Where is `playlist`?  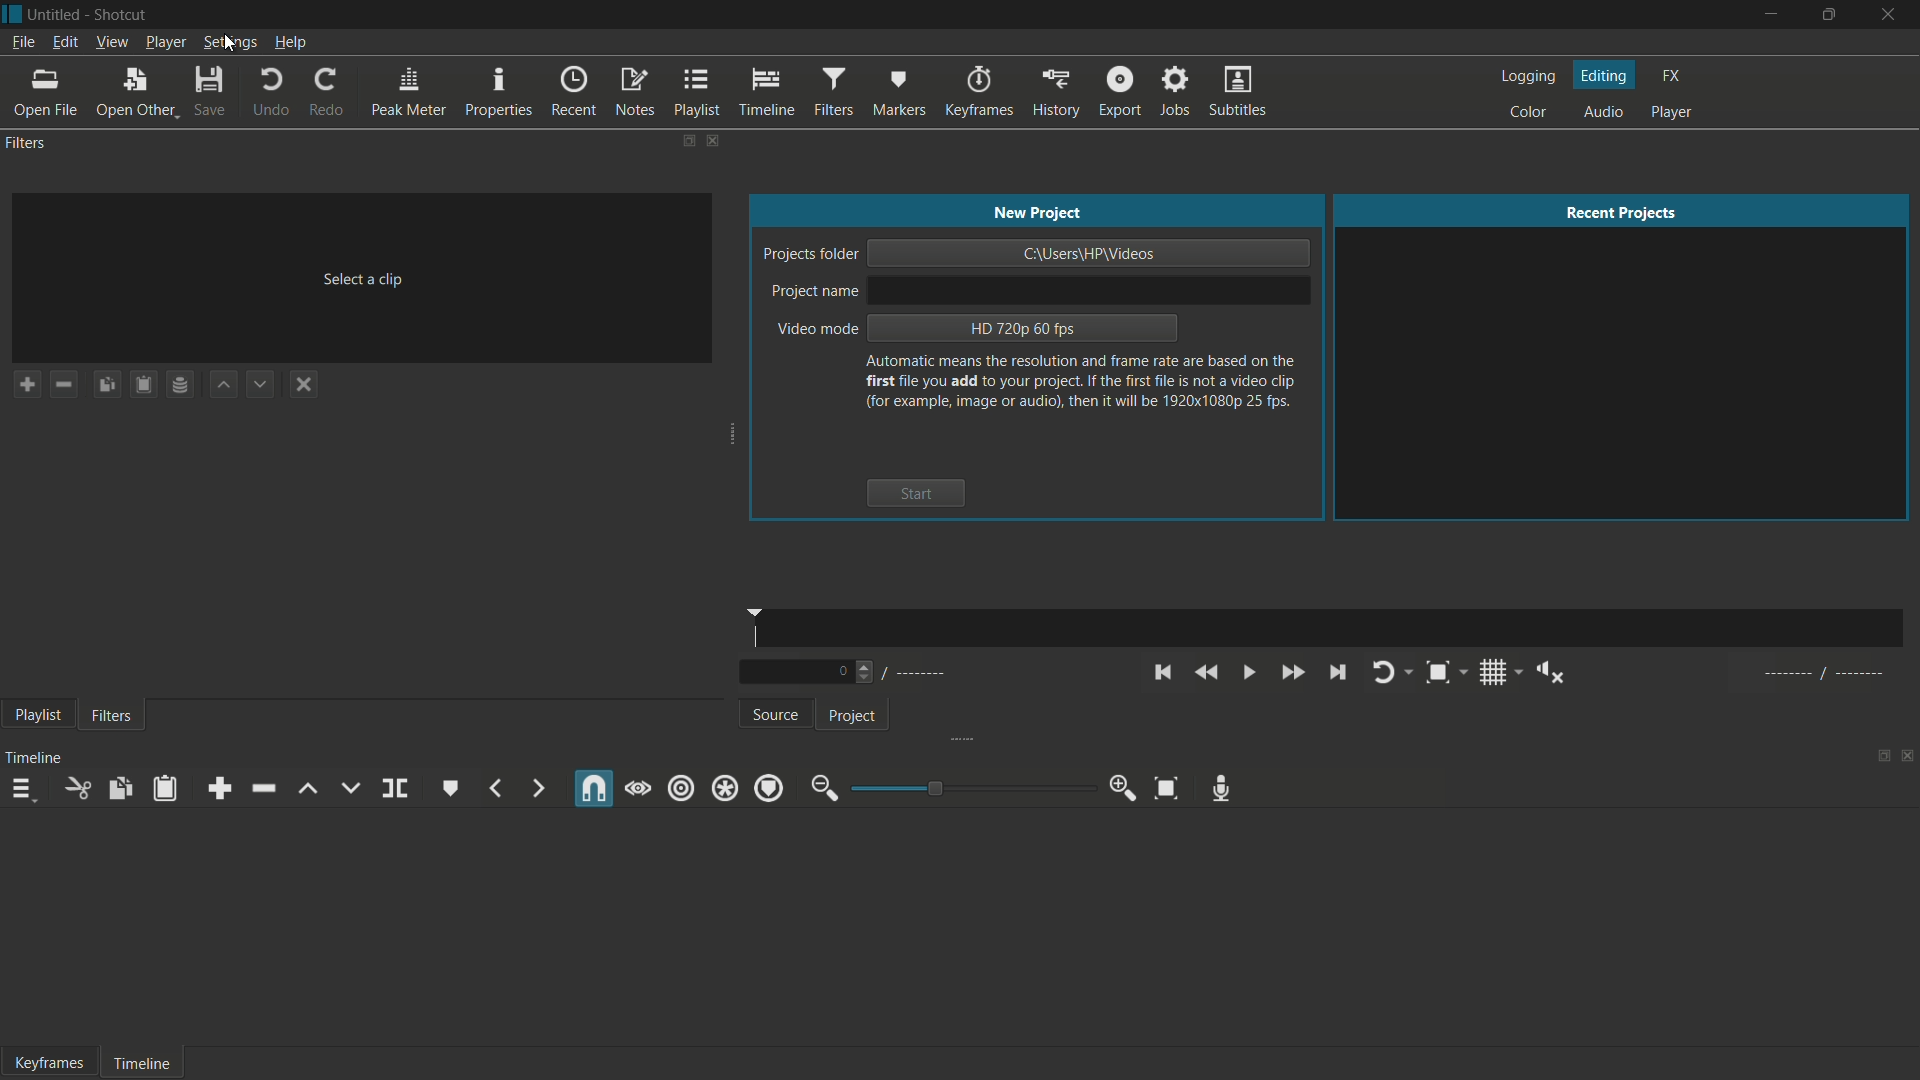
playlist is located at coordinates (35, 716).